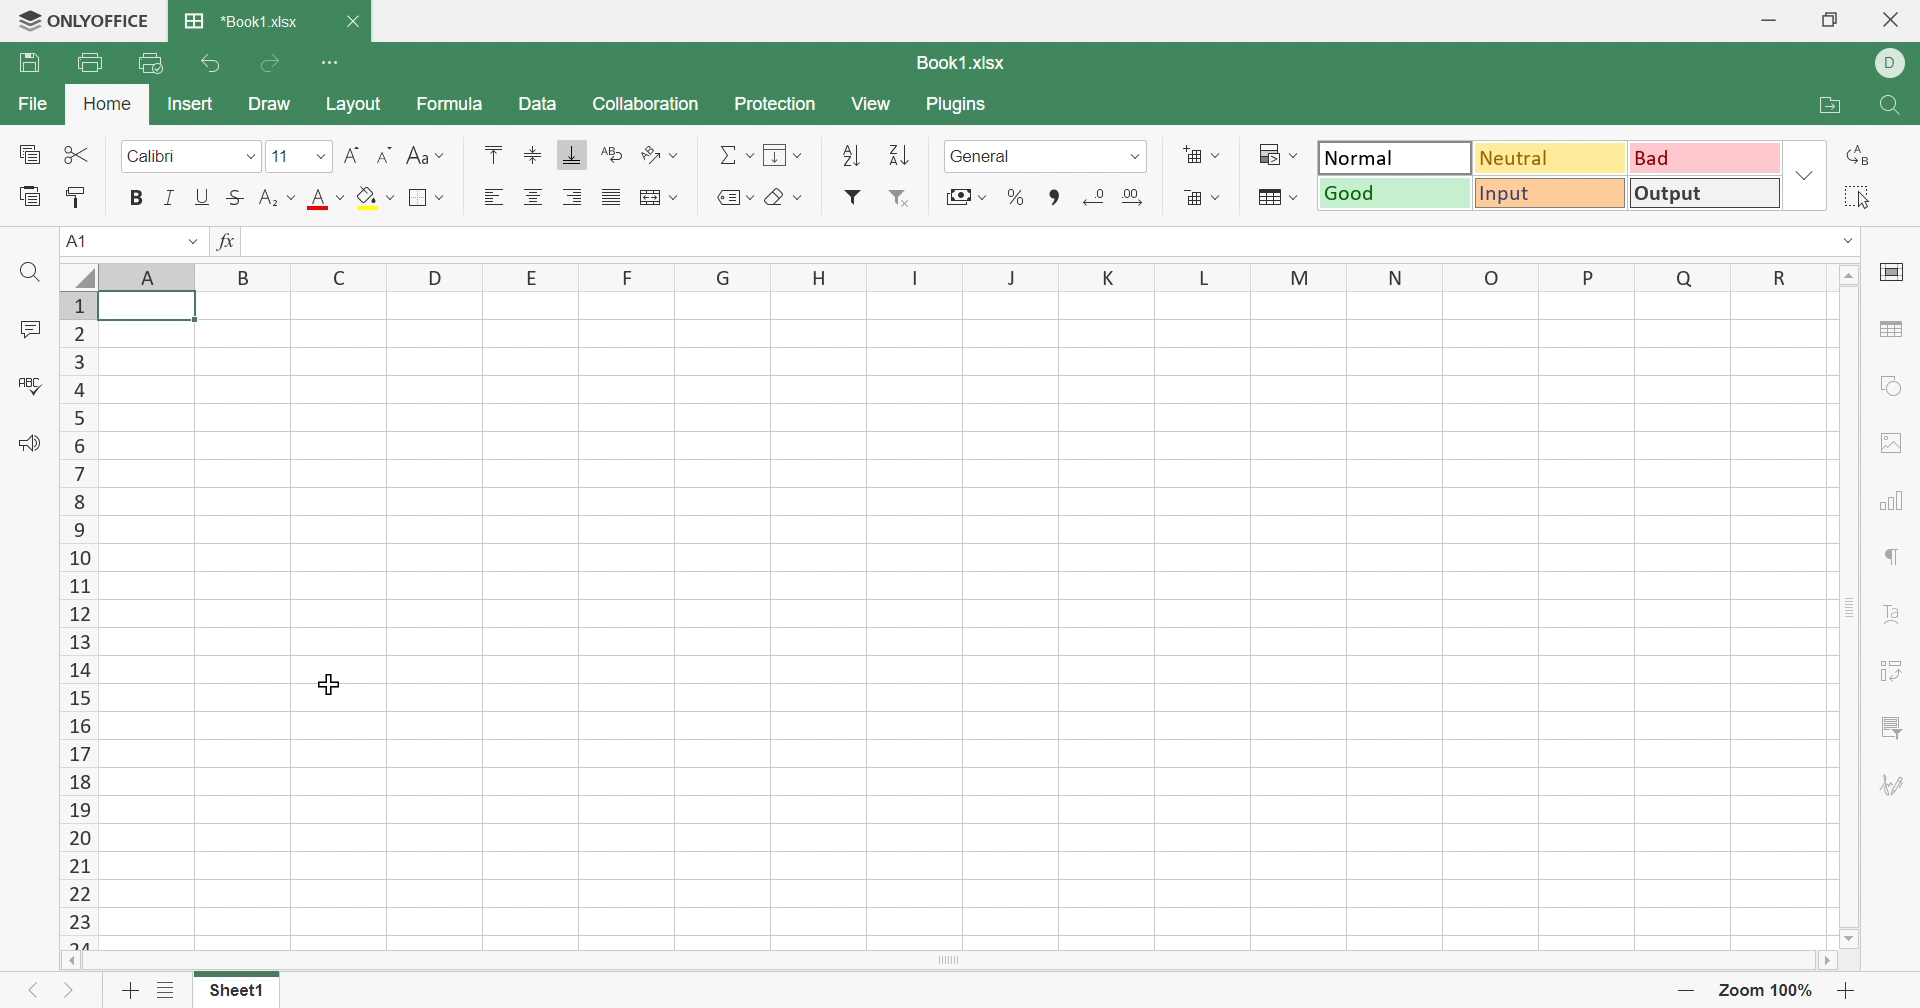  I want to click on Print, so click(88, 59).